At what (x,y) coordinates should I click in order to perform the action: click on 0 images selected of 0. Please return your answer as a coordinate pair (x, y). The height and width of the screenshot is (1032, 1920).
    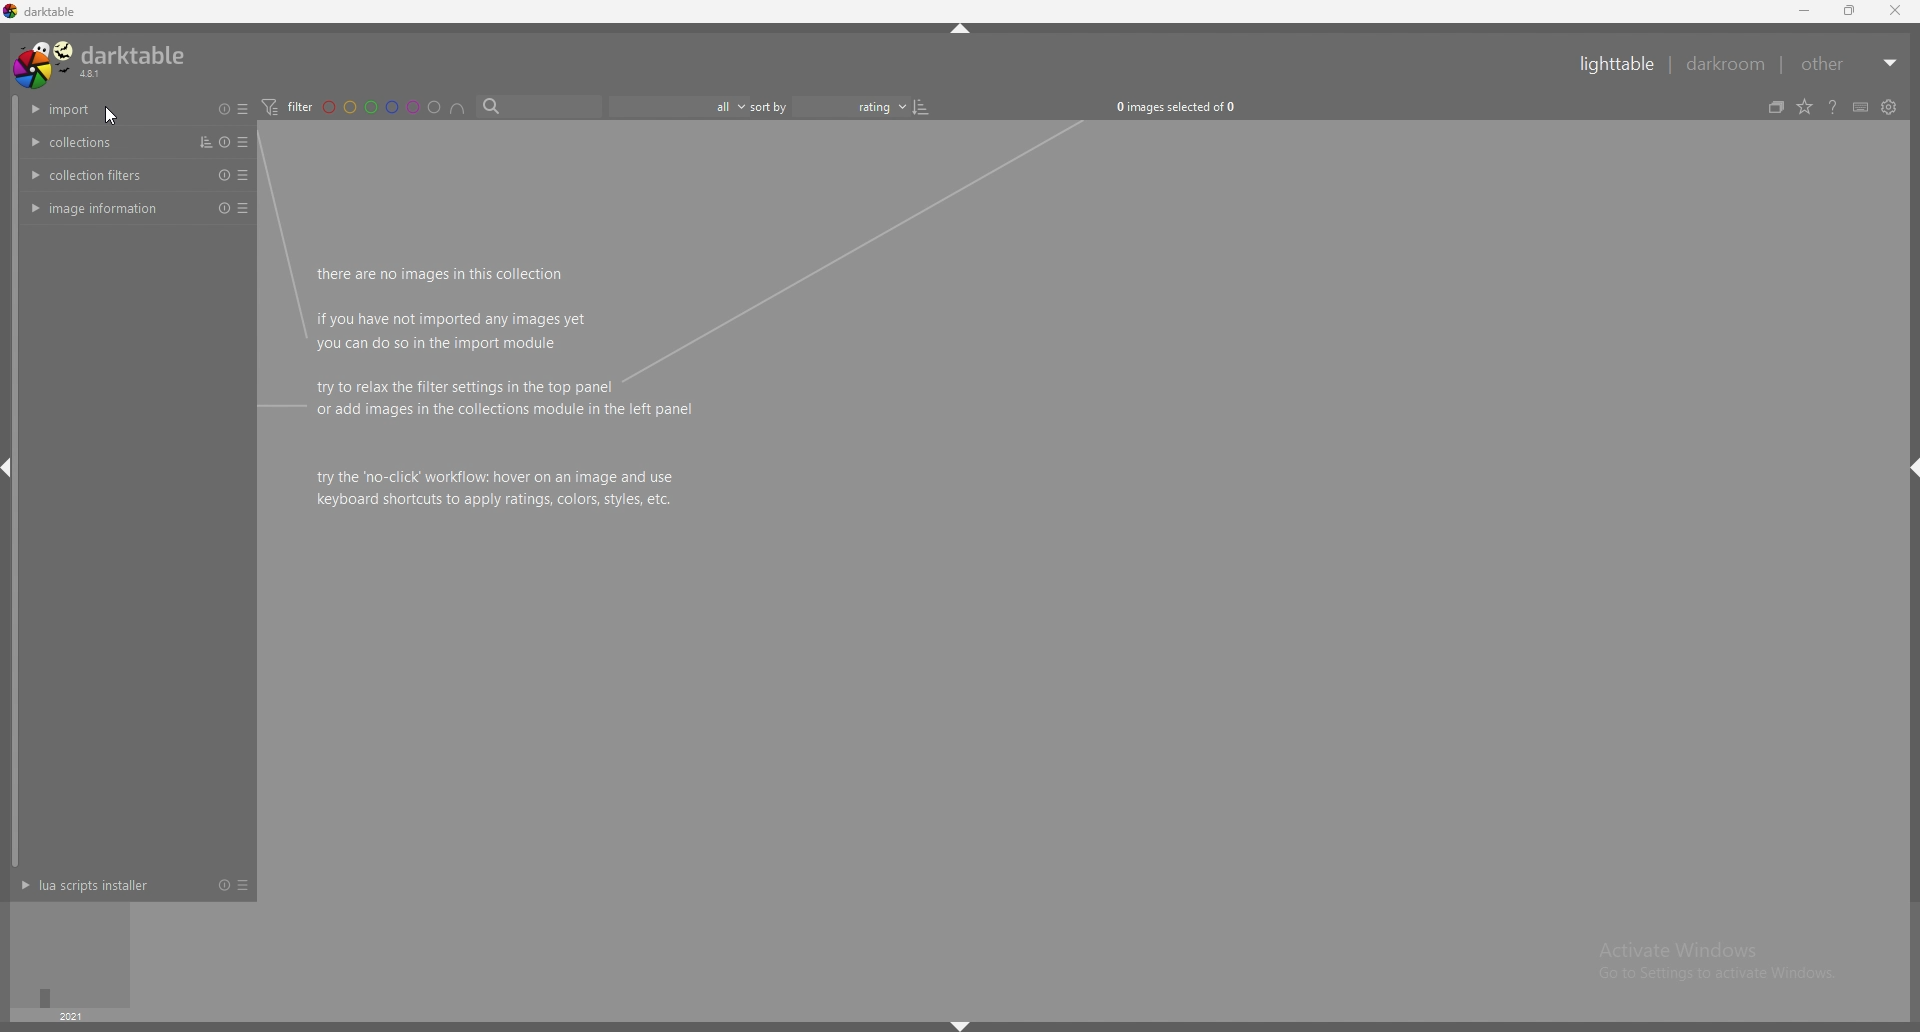
    Looking at the image, I should click on (1182, 106).